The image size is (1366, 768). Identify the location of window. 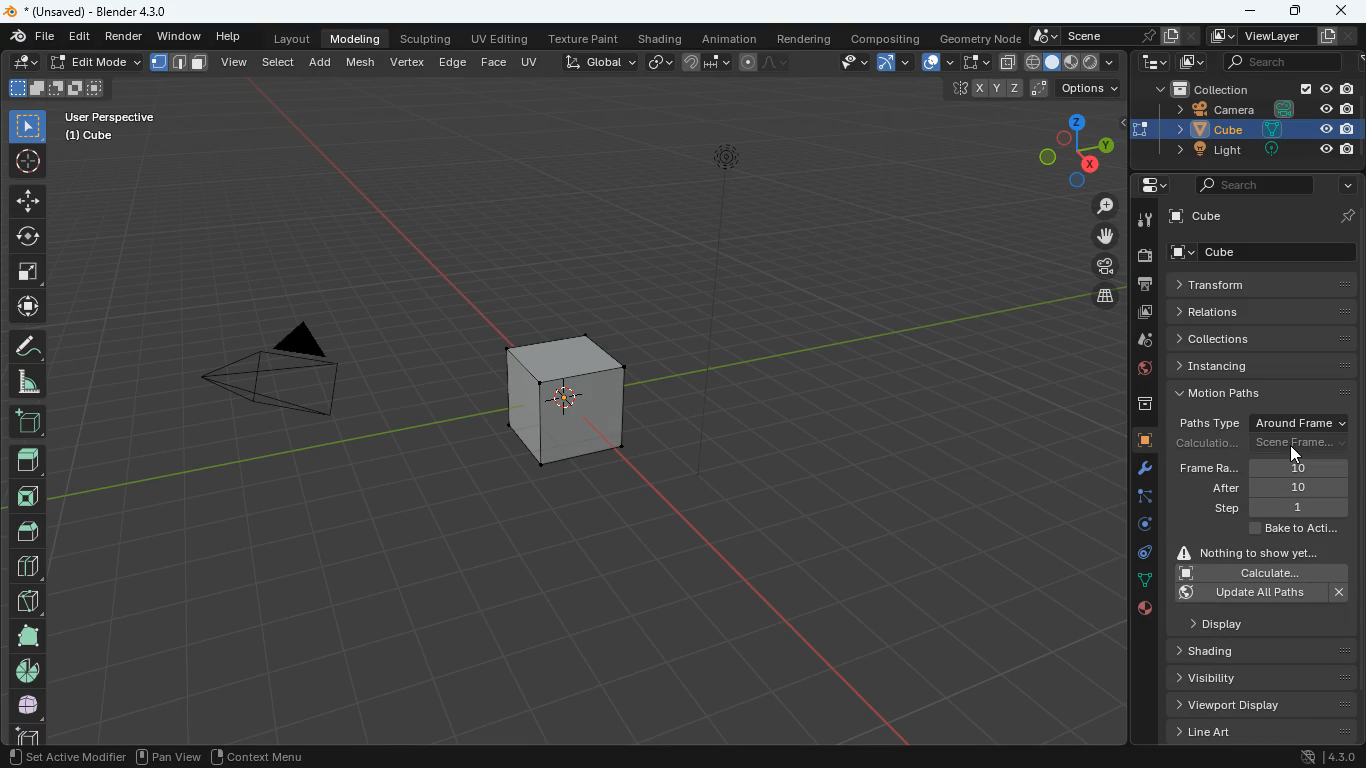
(181, 37).